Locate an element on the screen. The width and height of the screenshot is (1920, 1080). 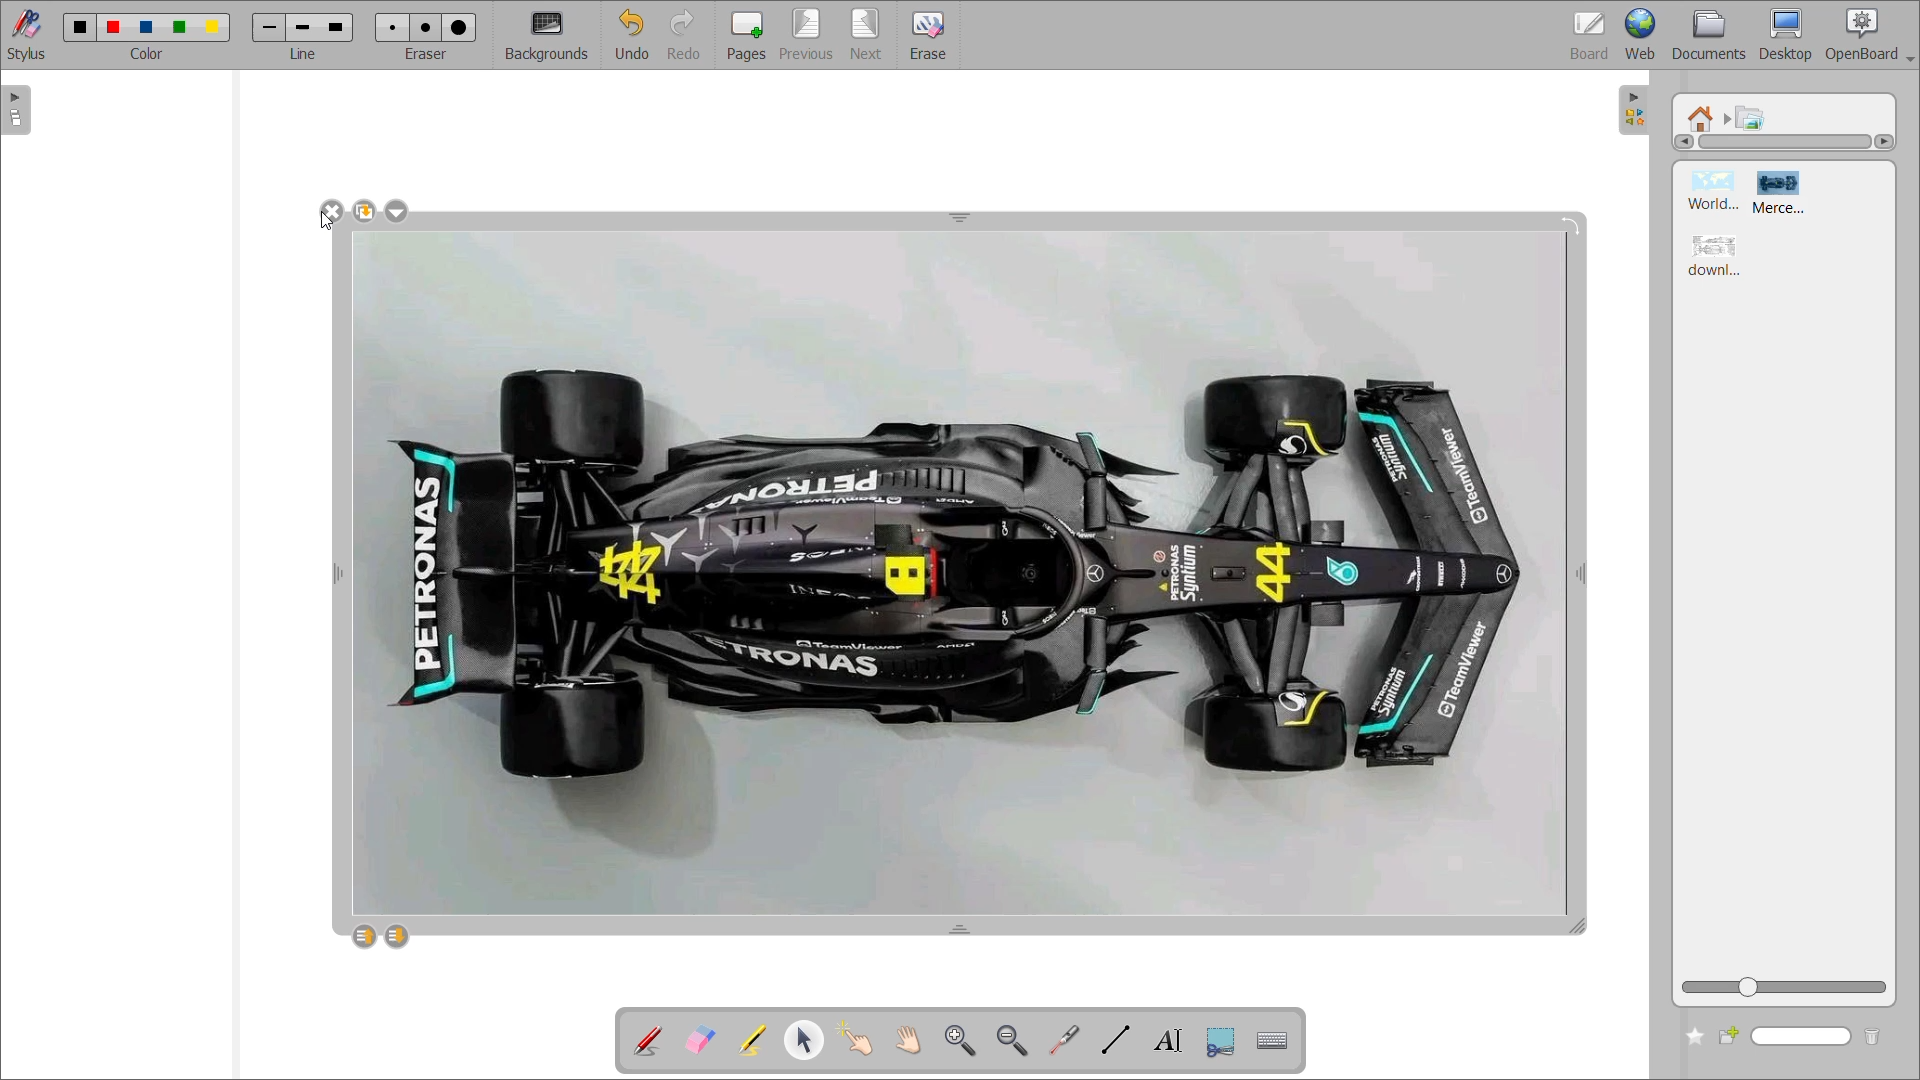
more options is located at coordinates (398, 211).